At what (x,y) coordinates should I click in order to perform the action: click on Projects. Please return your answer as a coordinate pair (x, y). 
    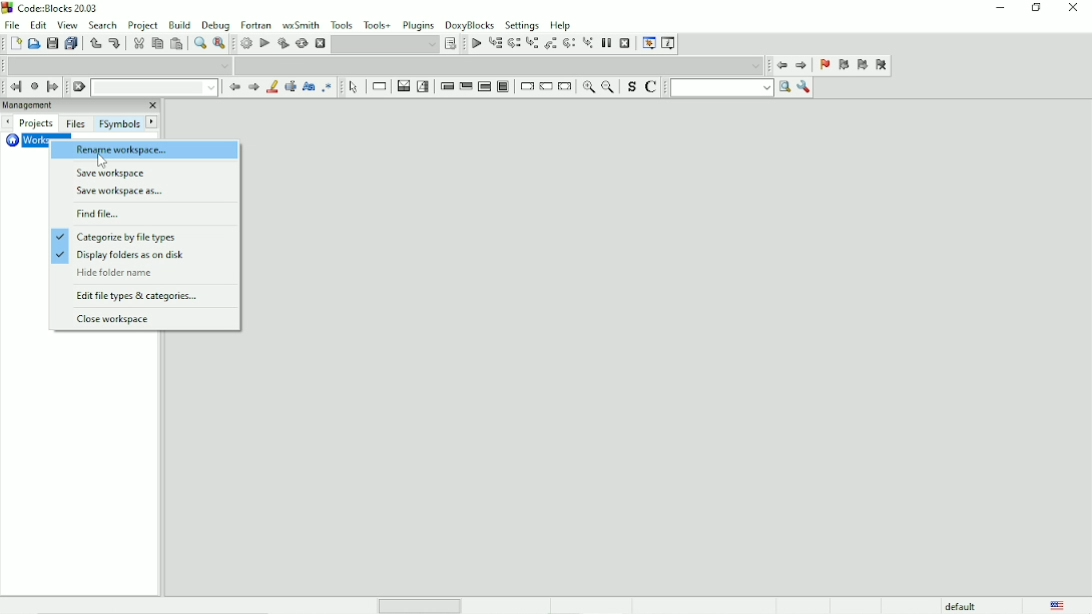
    Looking at the image, I should click on (38, 123).